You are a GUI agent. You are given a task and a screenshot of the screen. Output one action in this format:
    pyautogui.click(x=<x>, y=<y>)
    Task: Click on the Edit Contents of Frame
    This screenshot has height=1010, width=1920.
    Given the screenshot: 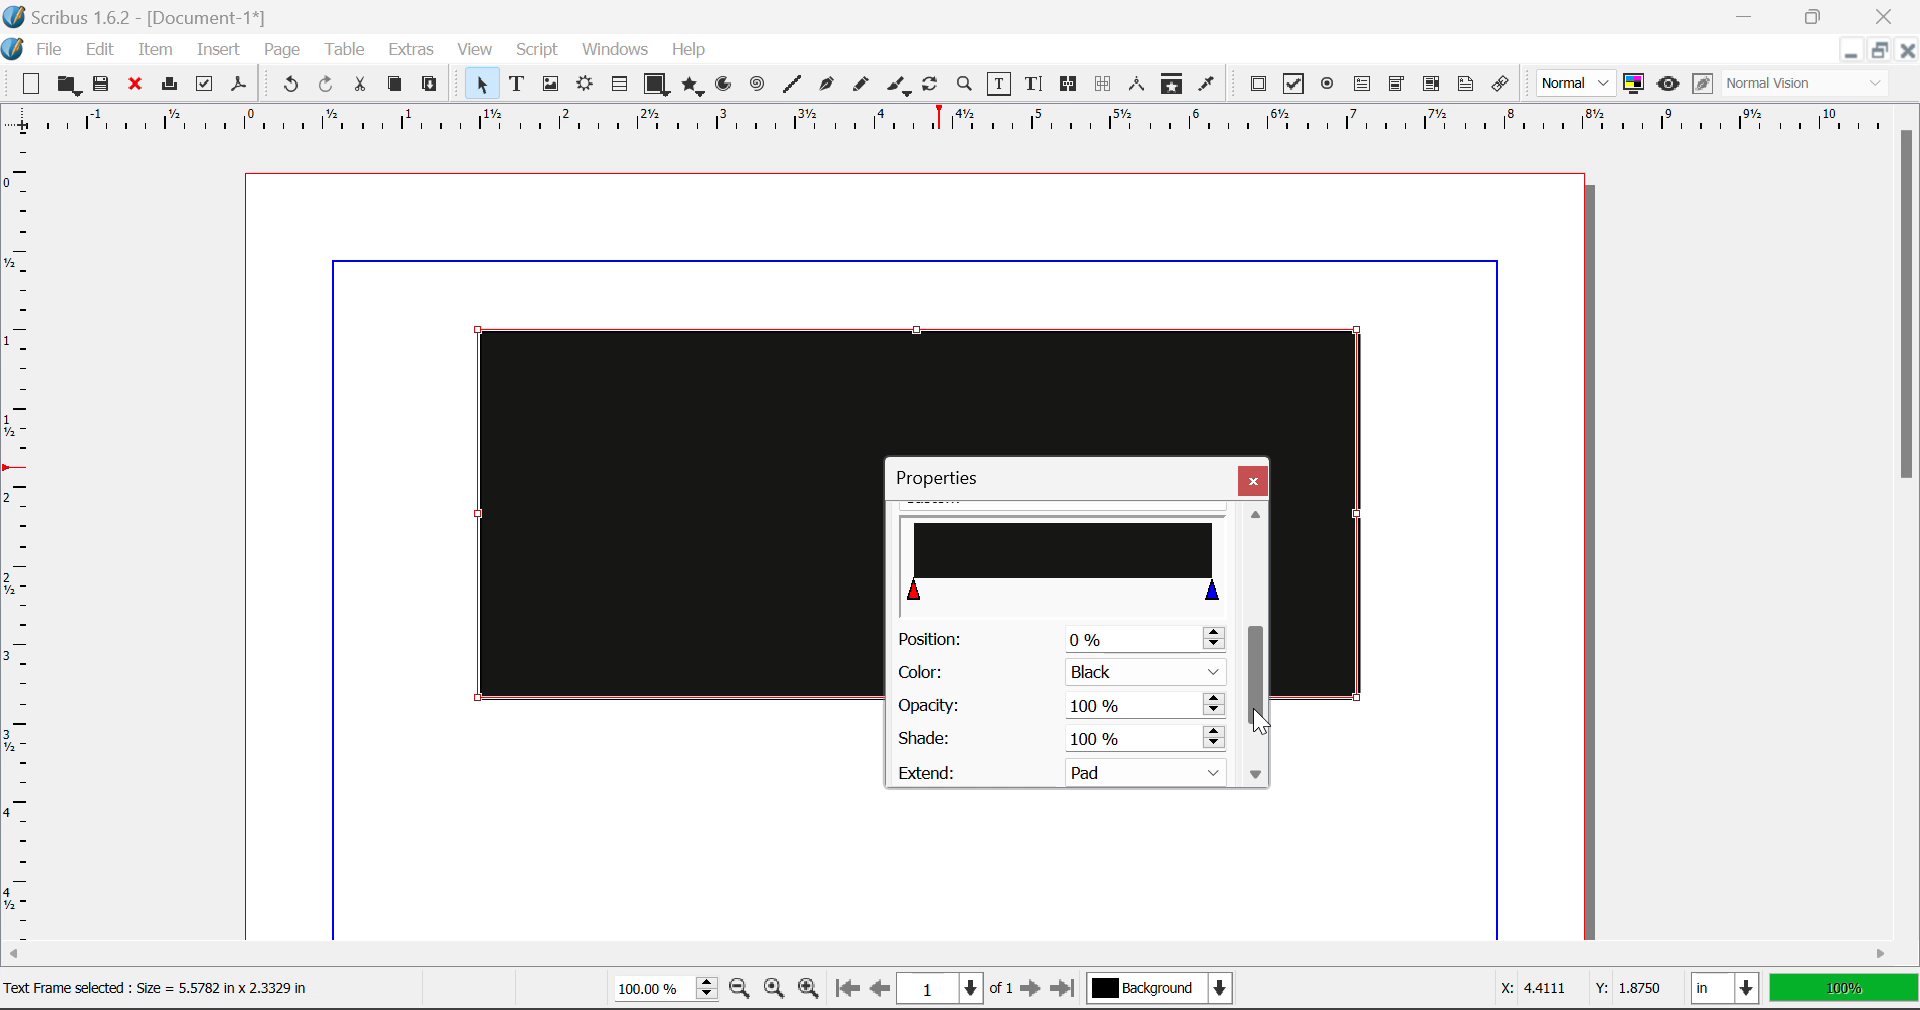 What is the action you would take?
    pyautogui.click(x=1000, y=86)
    